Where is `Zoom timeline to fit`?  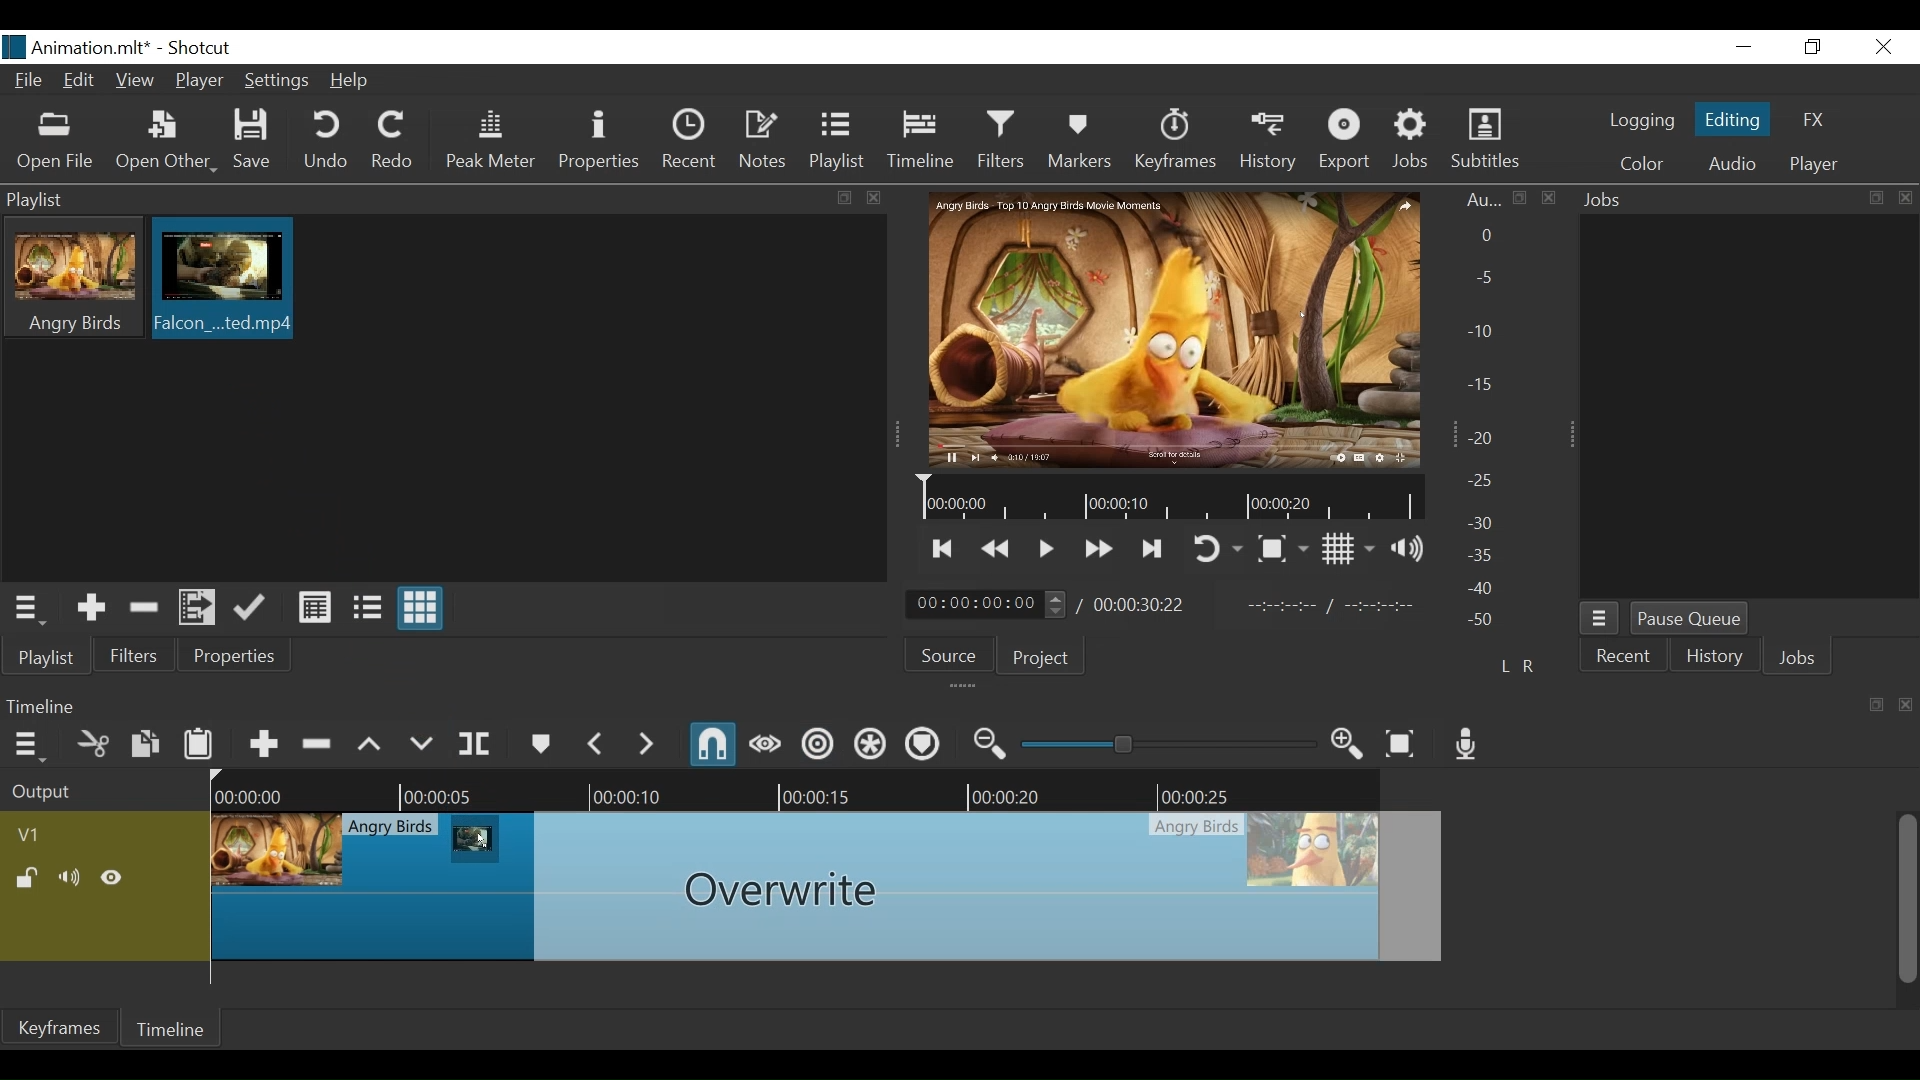
Zoom timeline to fit is located at coordinates (1403, 743).